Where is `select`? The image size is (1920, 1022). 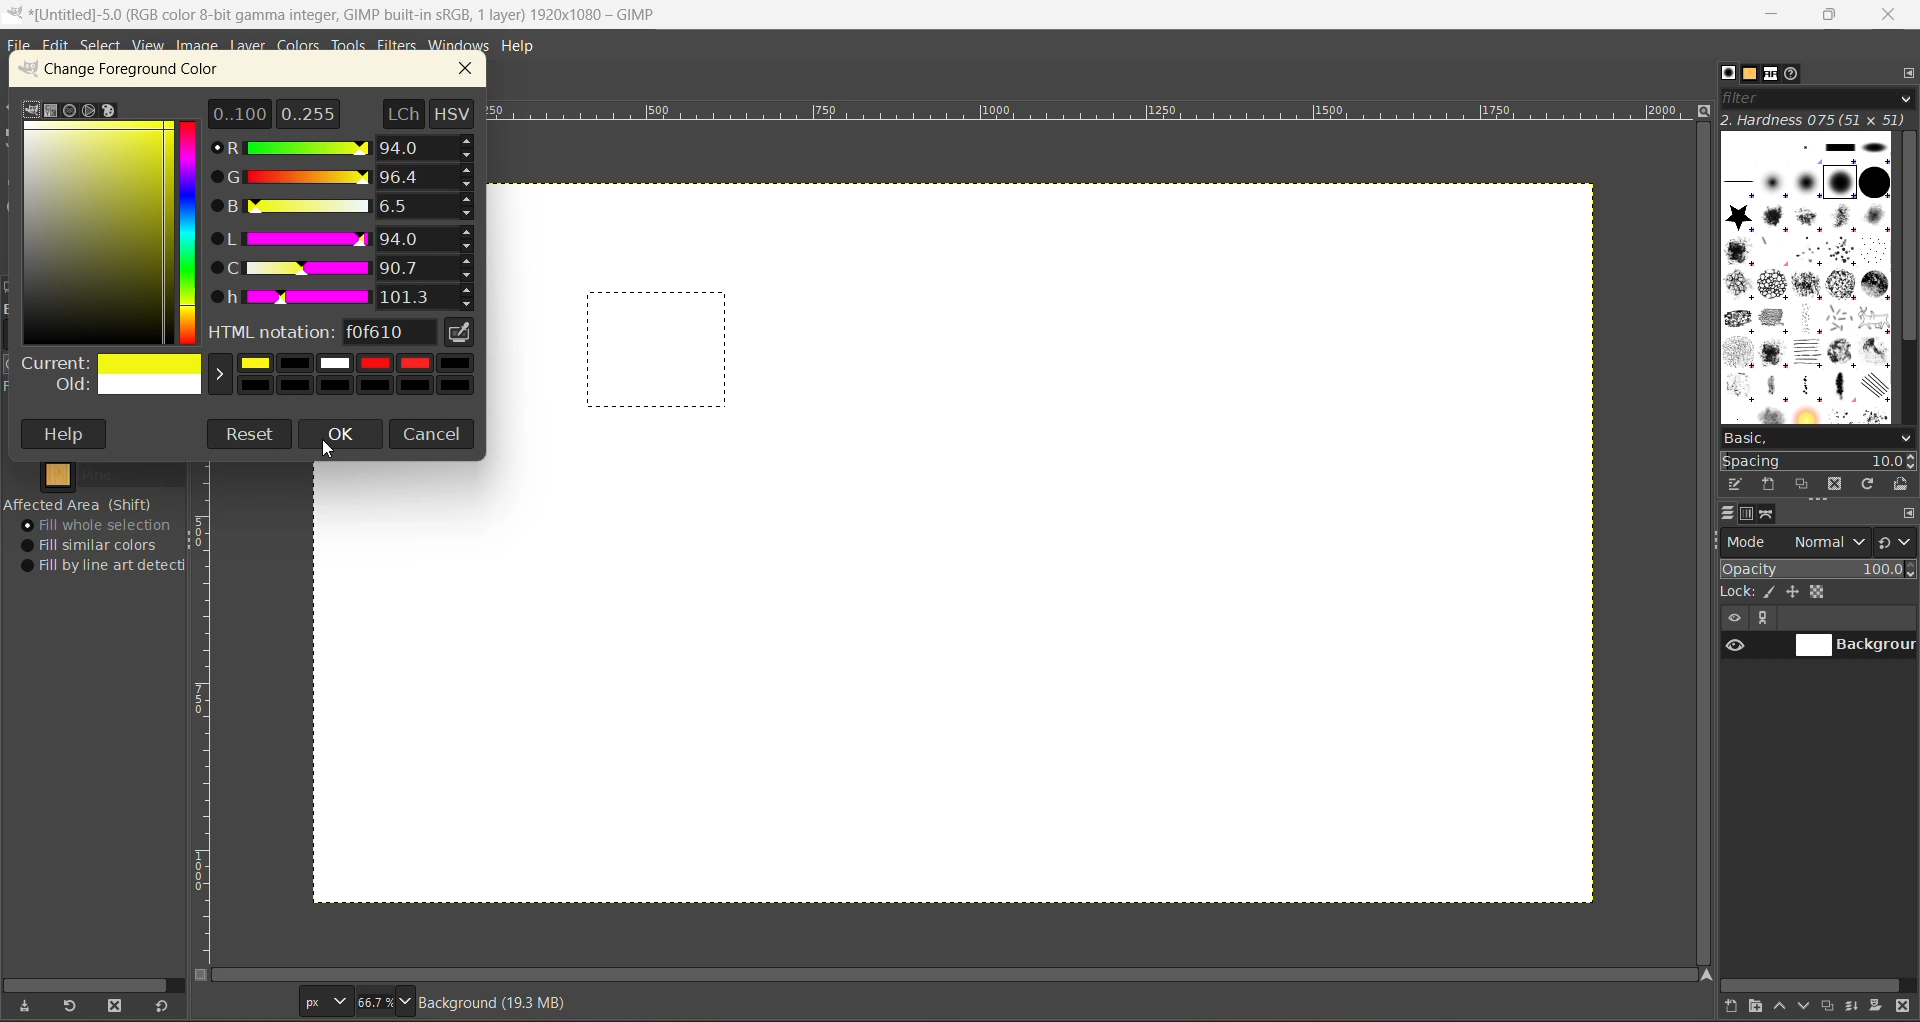 select is located at coordinates (105, 48).